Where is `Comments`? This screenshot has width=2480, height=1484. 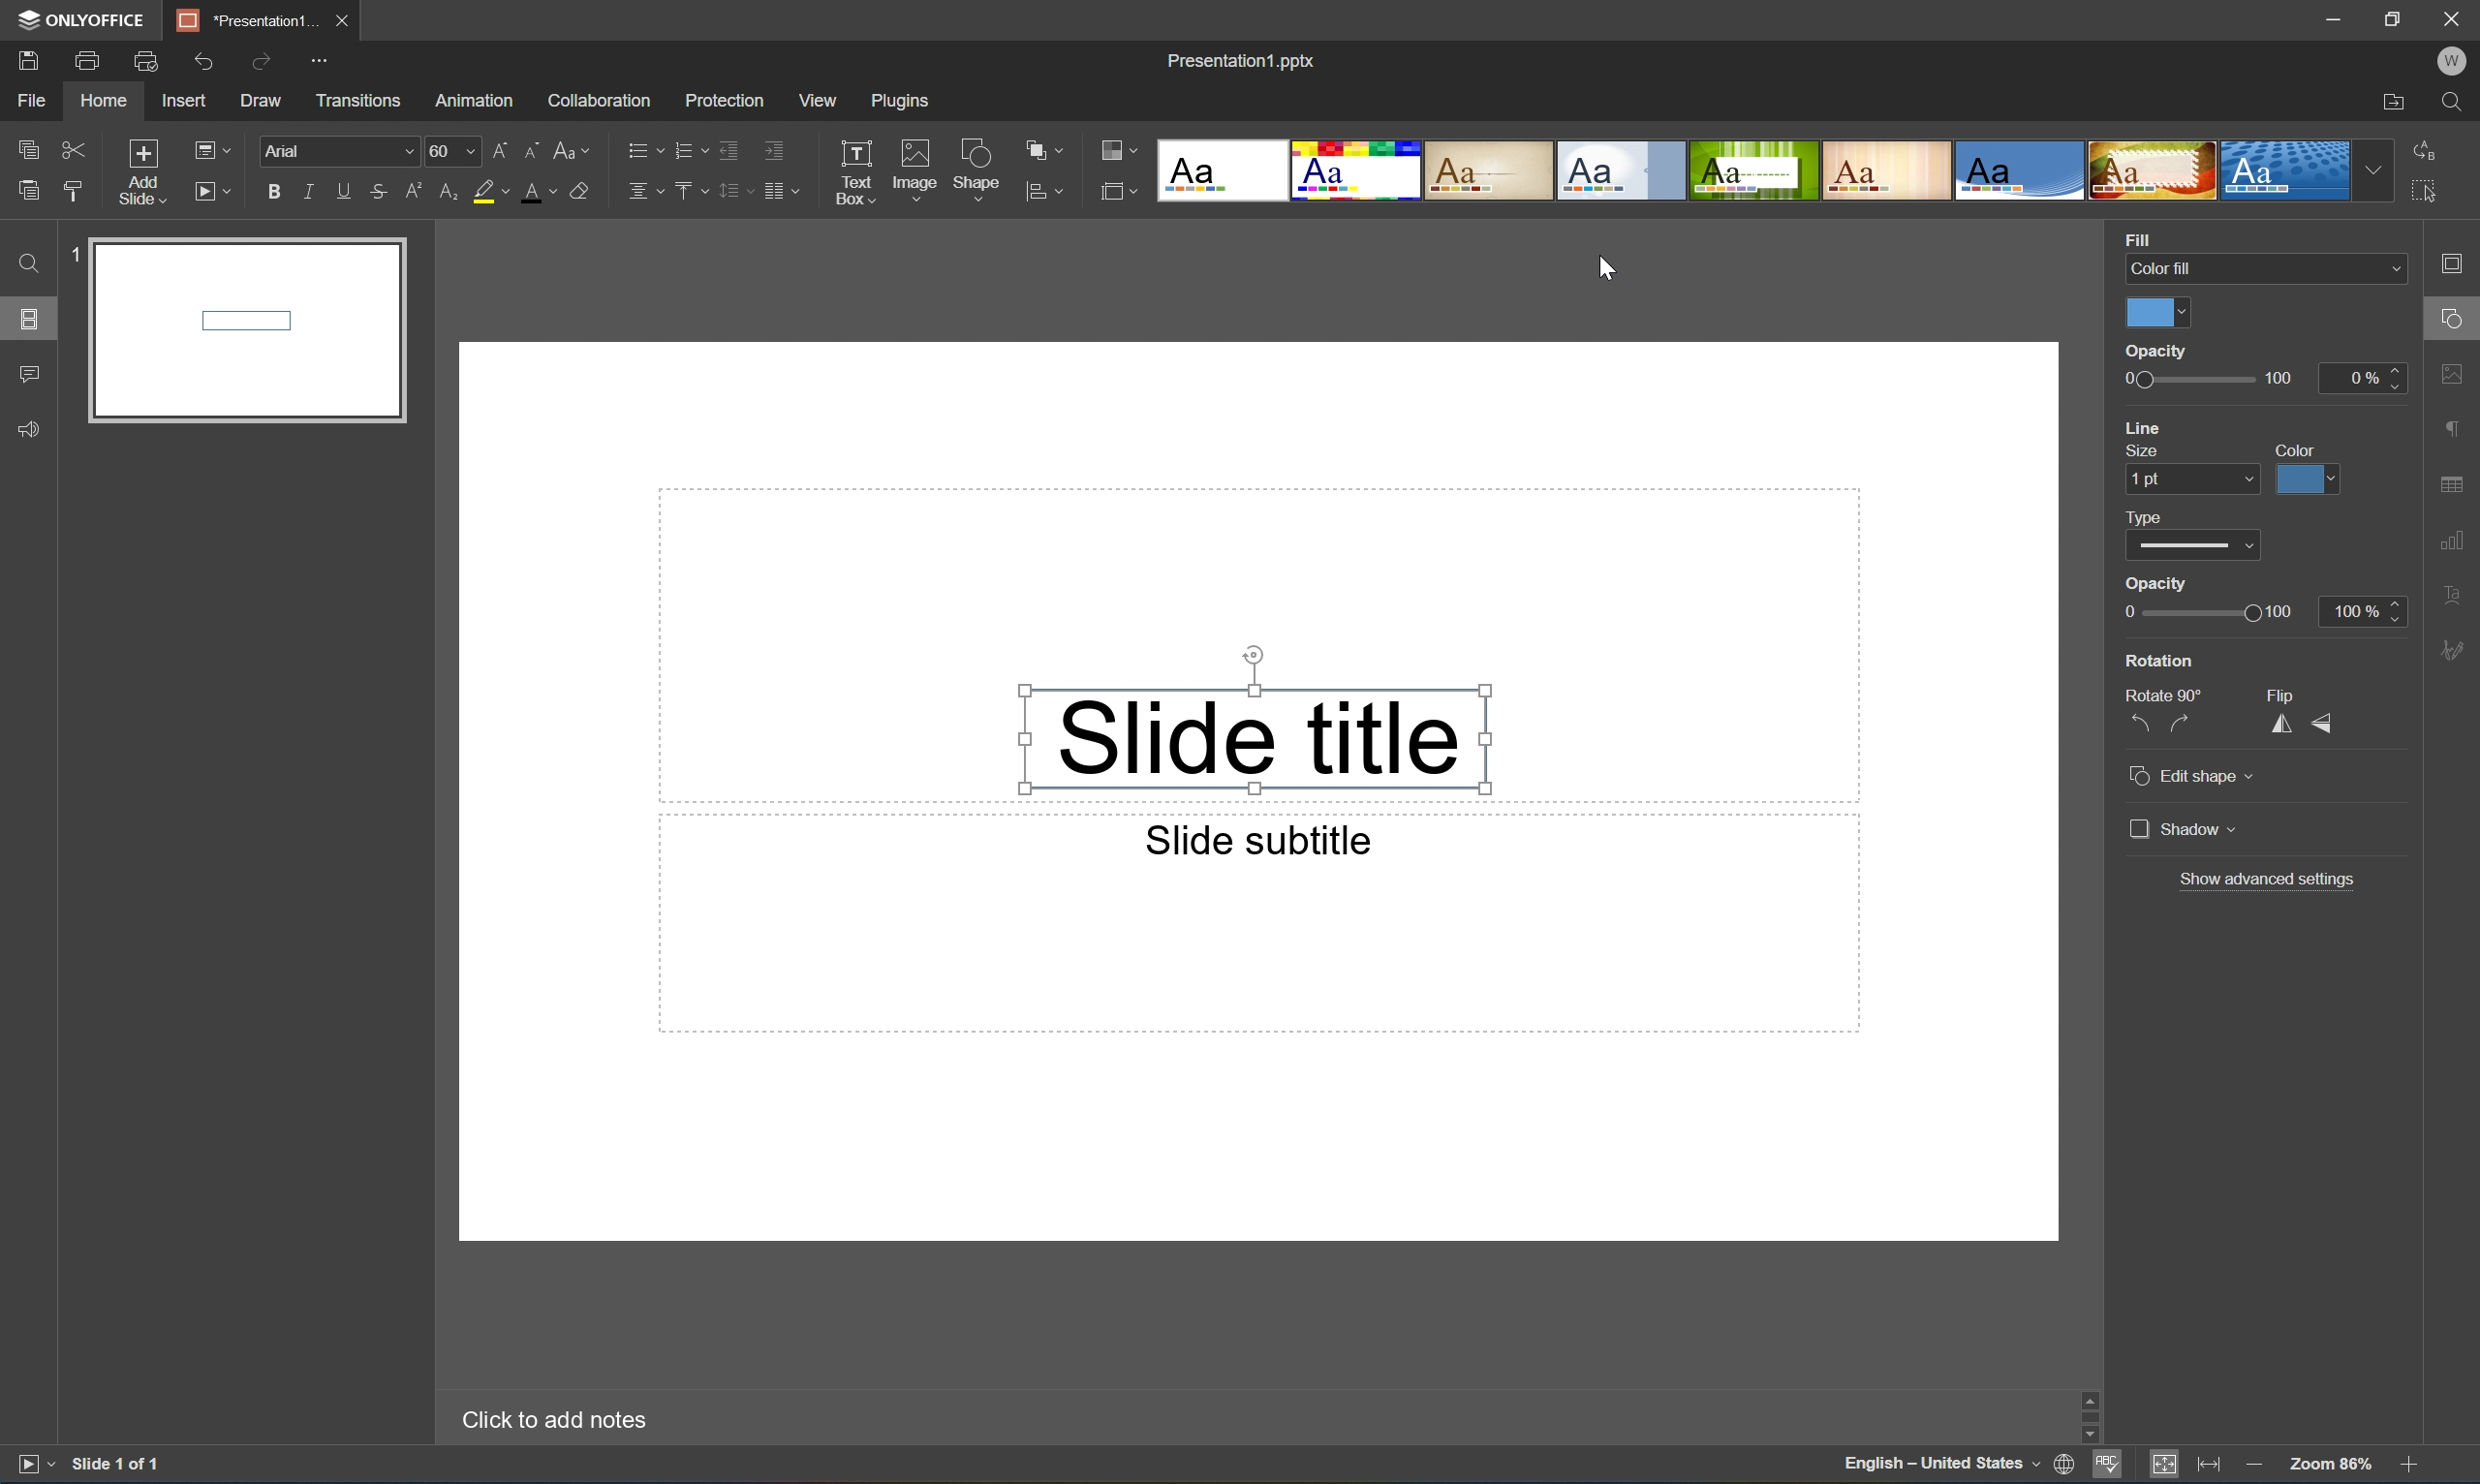 Comments is located at coordinates (30, 375).